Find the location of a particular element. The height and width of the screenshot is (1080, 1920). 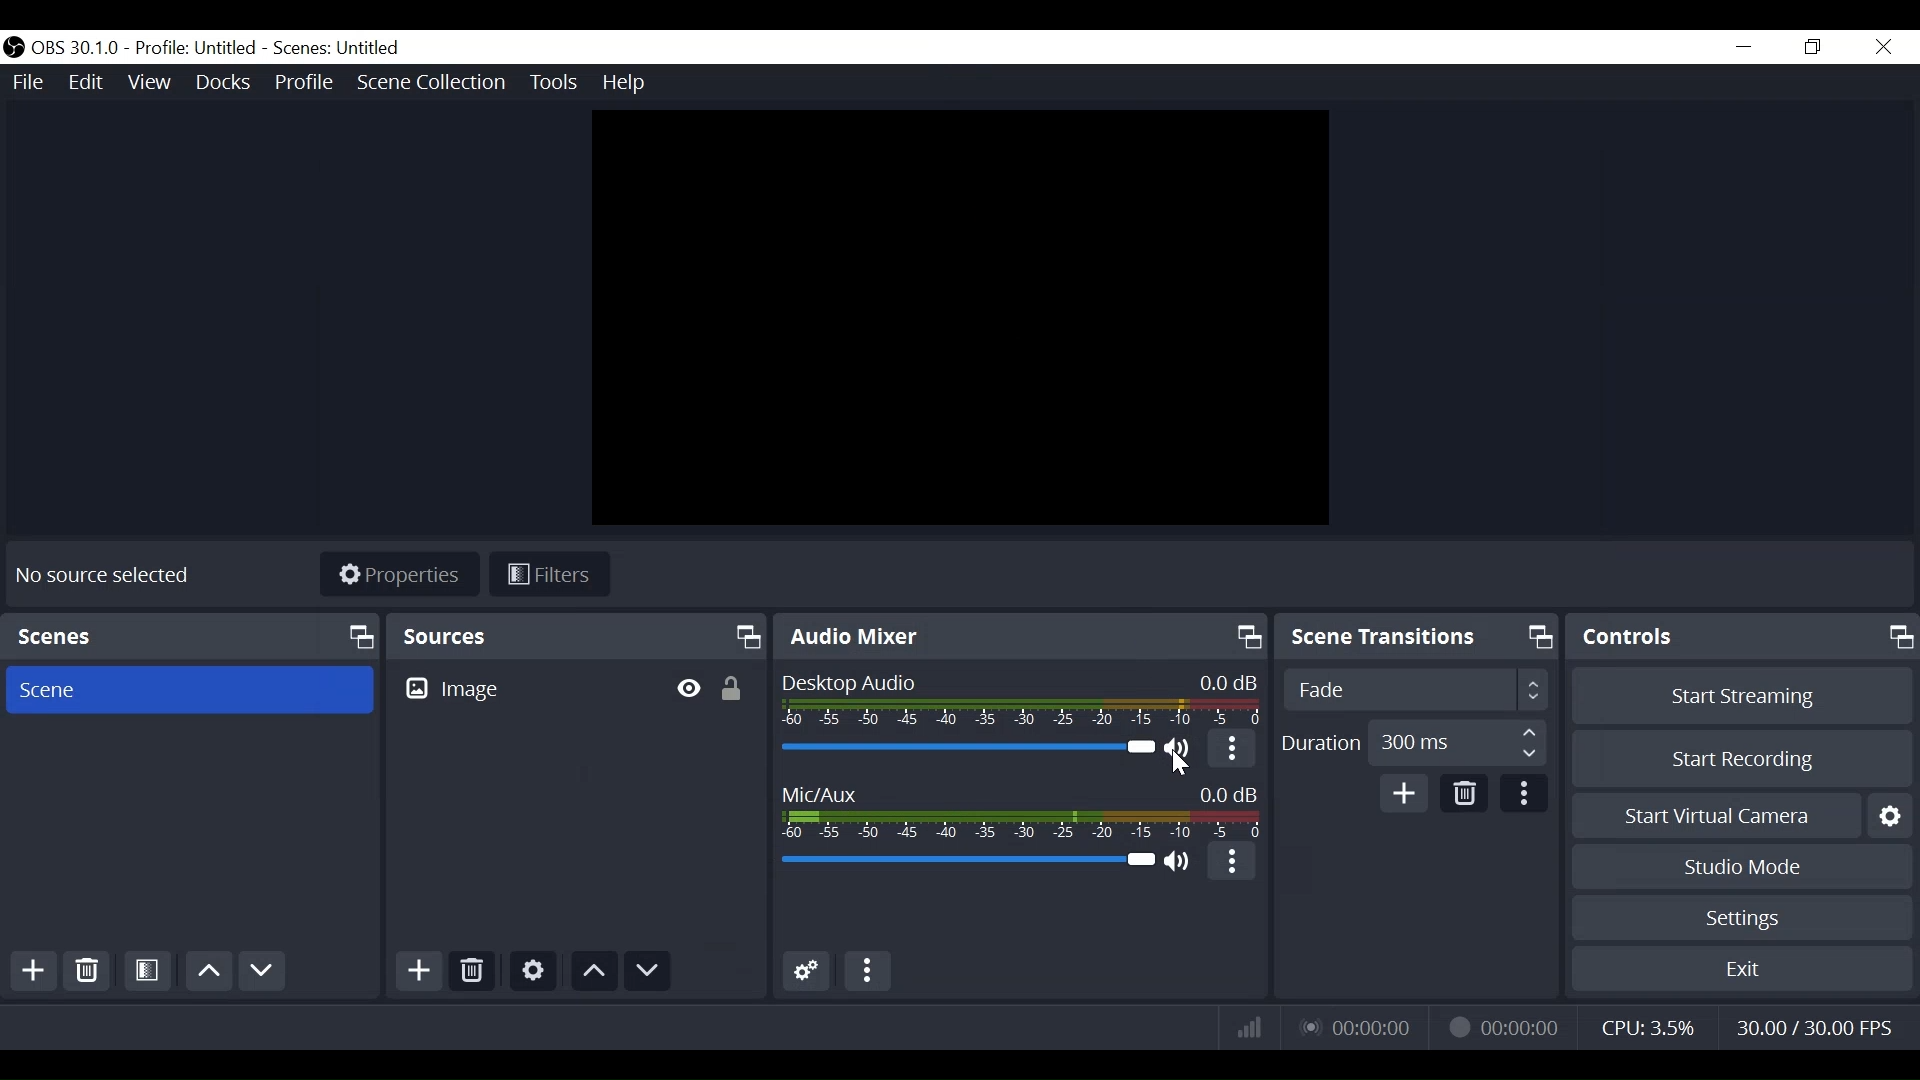

minimize is located at coordinates (1744, 47).